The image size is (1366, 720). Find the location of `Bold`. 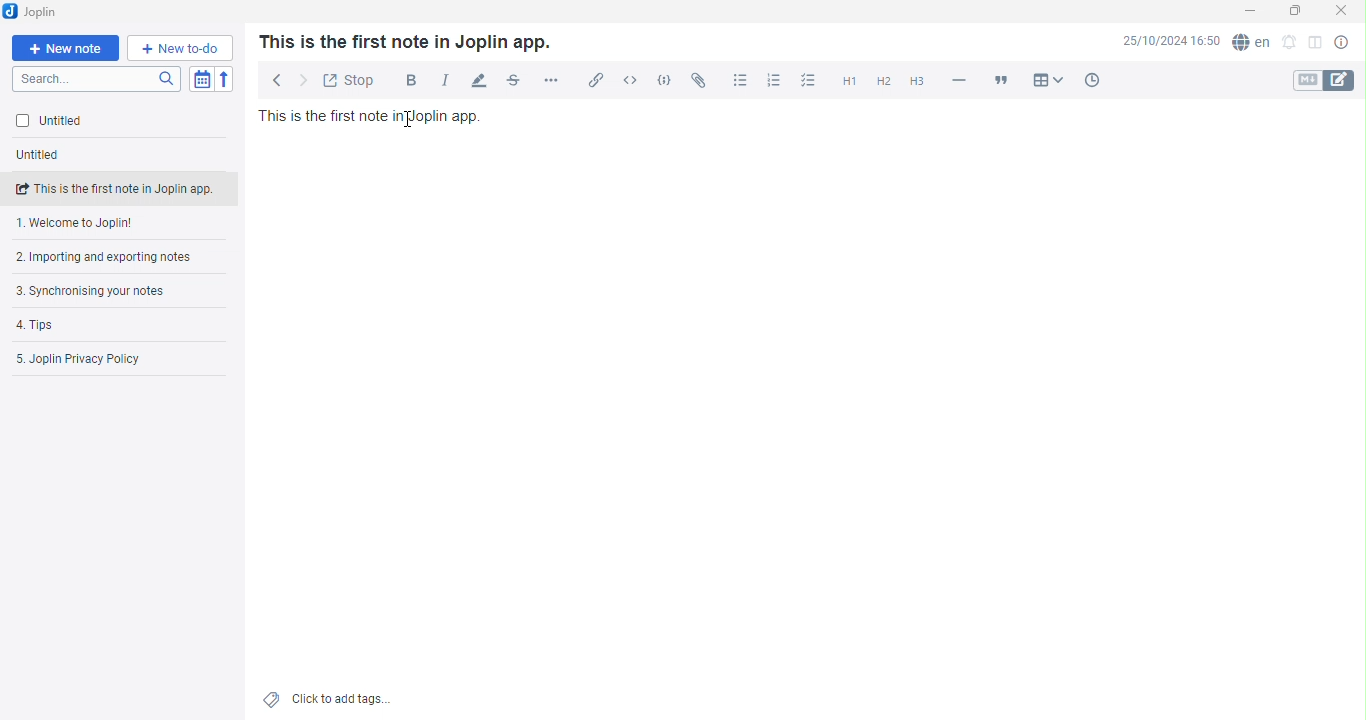

Bold is located at coordinates (406, 79).